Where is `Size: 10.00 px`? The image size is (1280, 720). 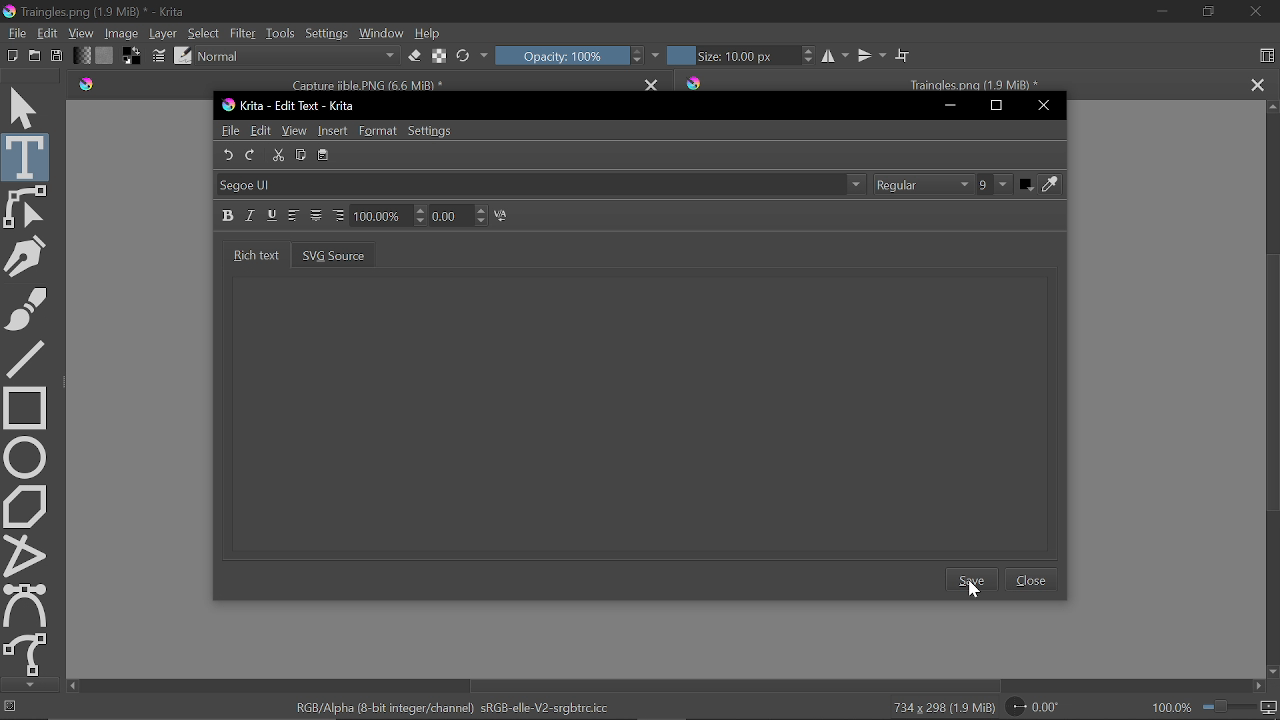
Size: 10.00 px is located at coordinates (729, 56).